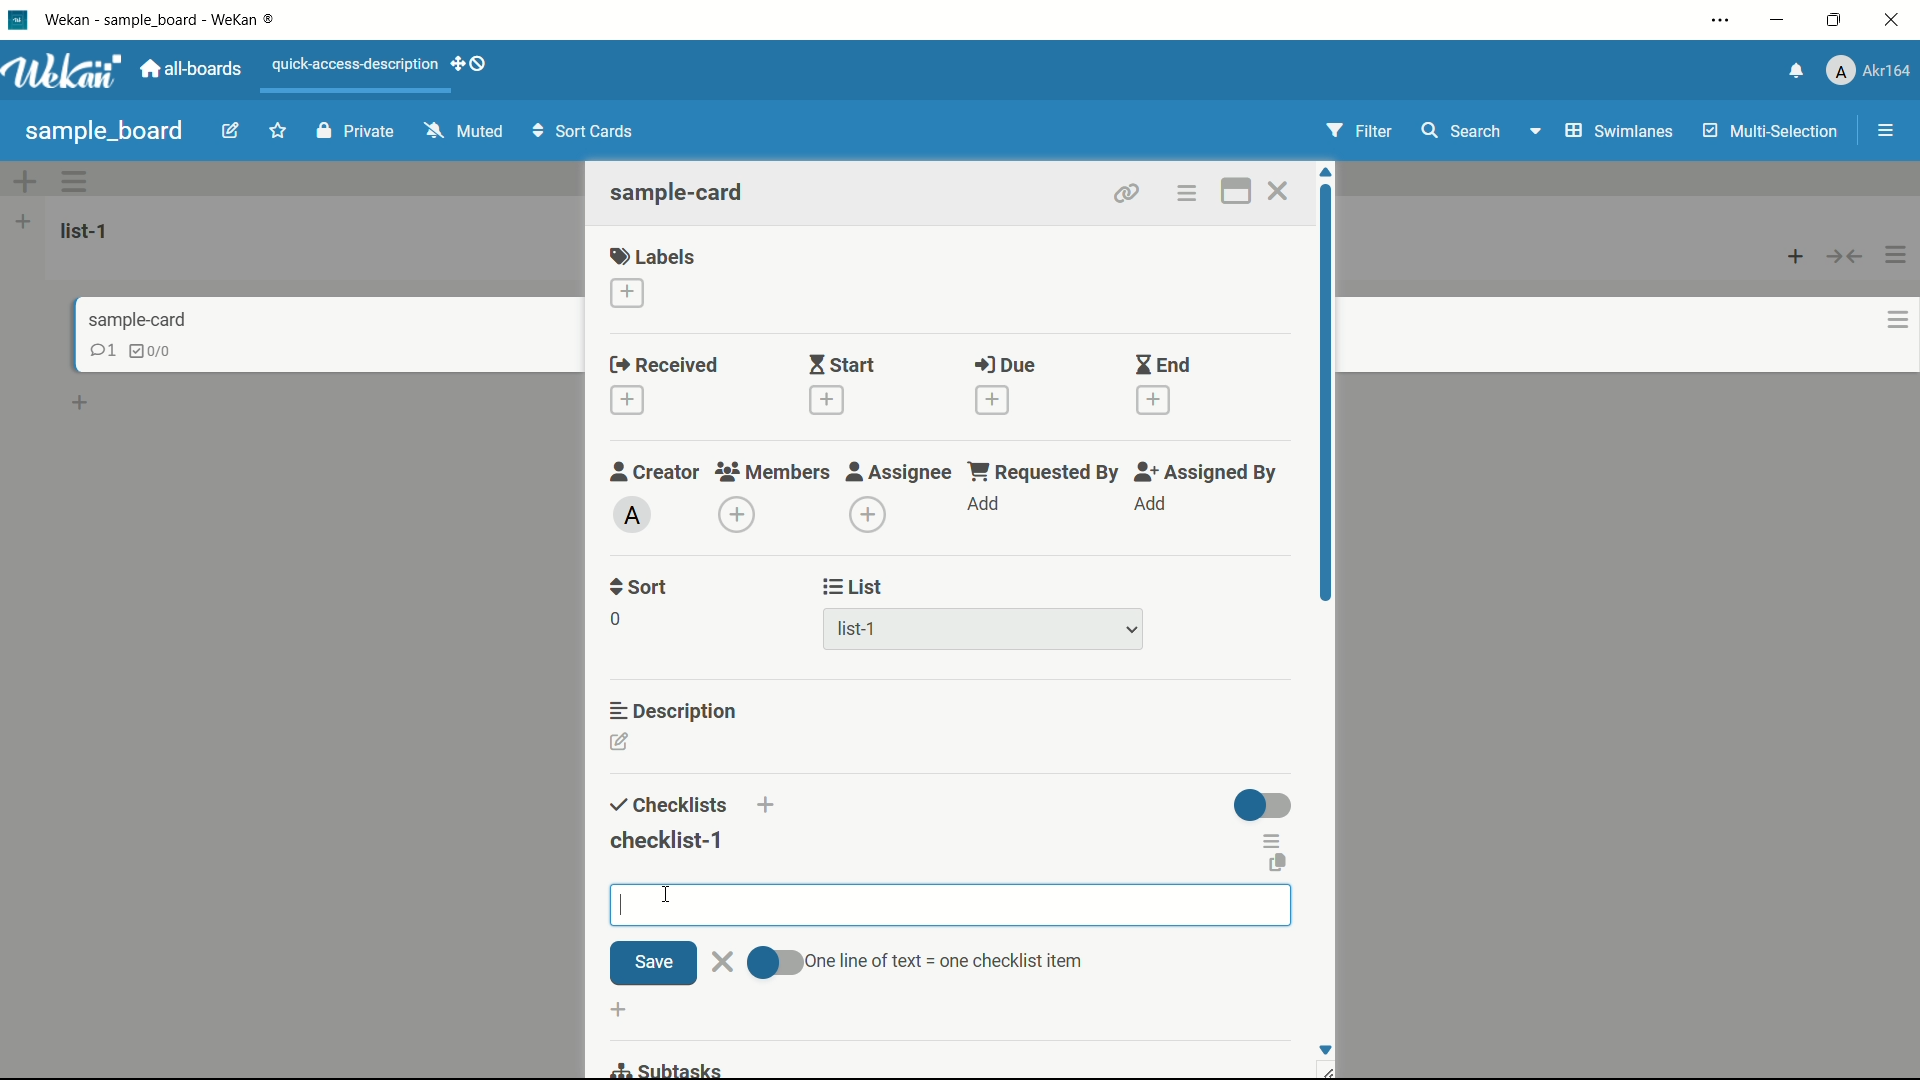 This screenshot has height=1080, width=1920. Describe the element at coordinates (1890, 316) in the screenshot. I see `options` at that location.